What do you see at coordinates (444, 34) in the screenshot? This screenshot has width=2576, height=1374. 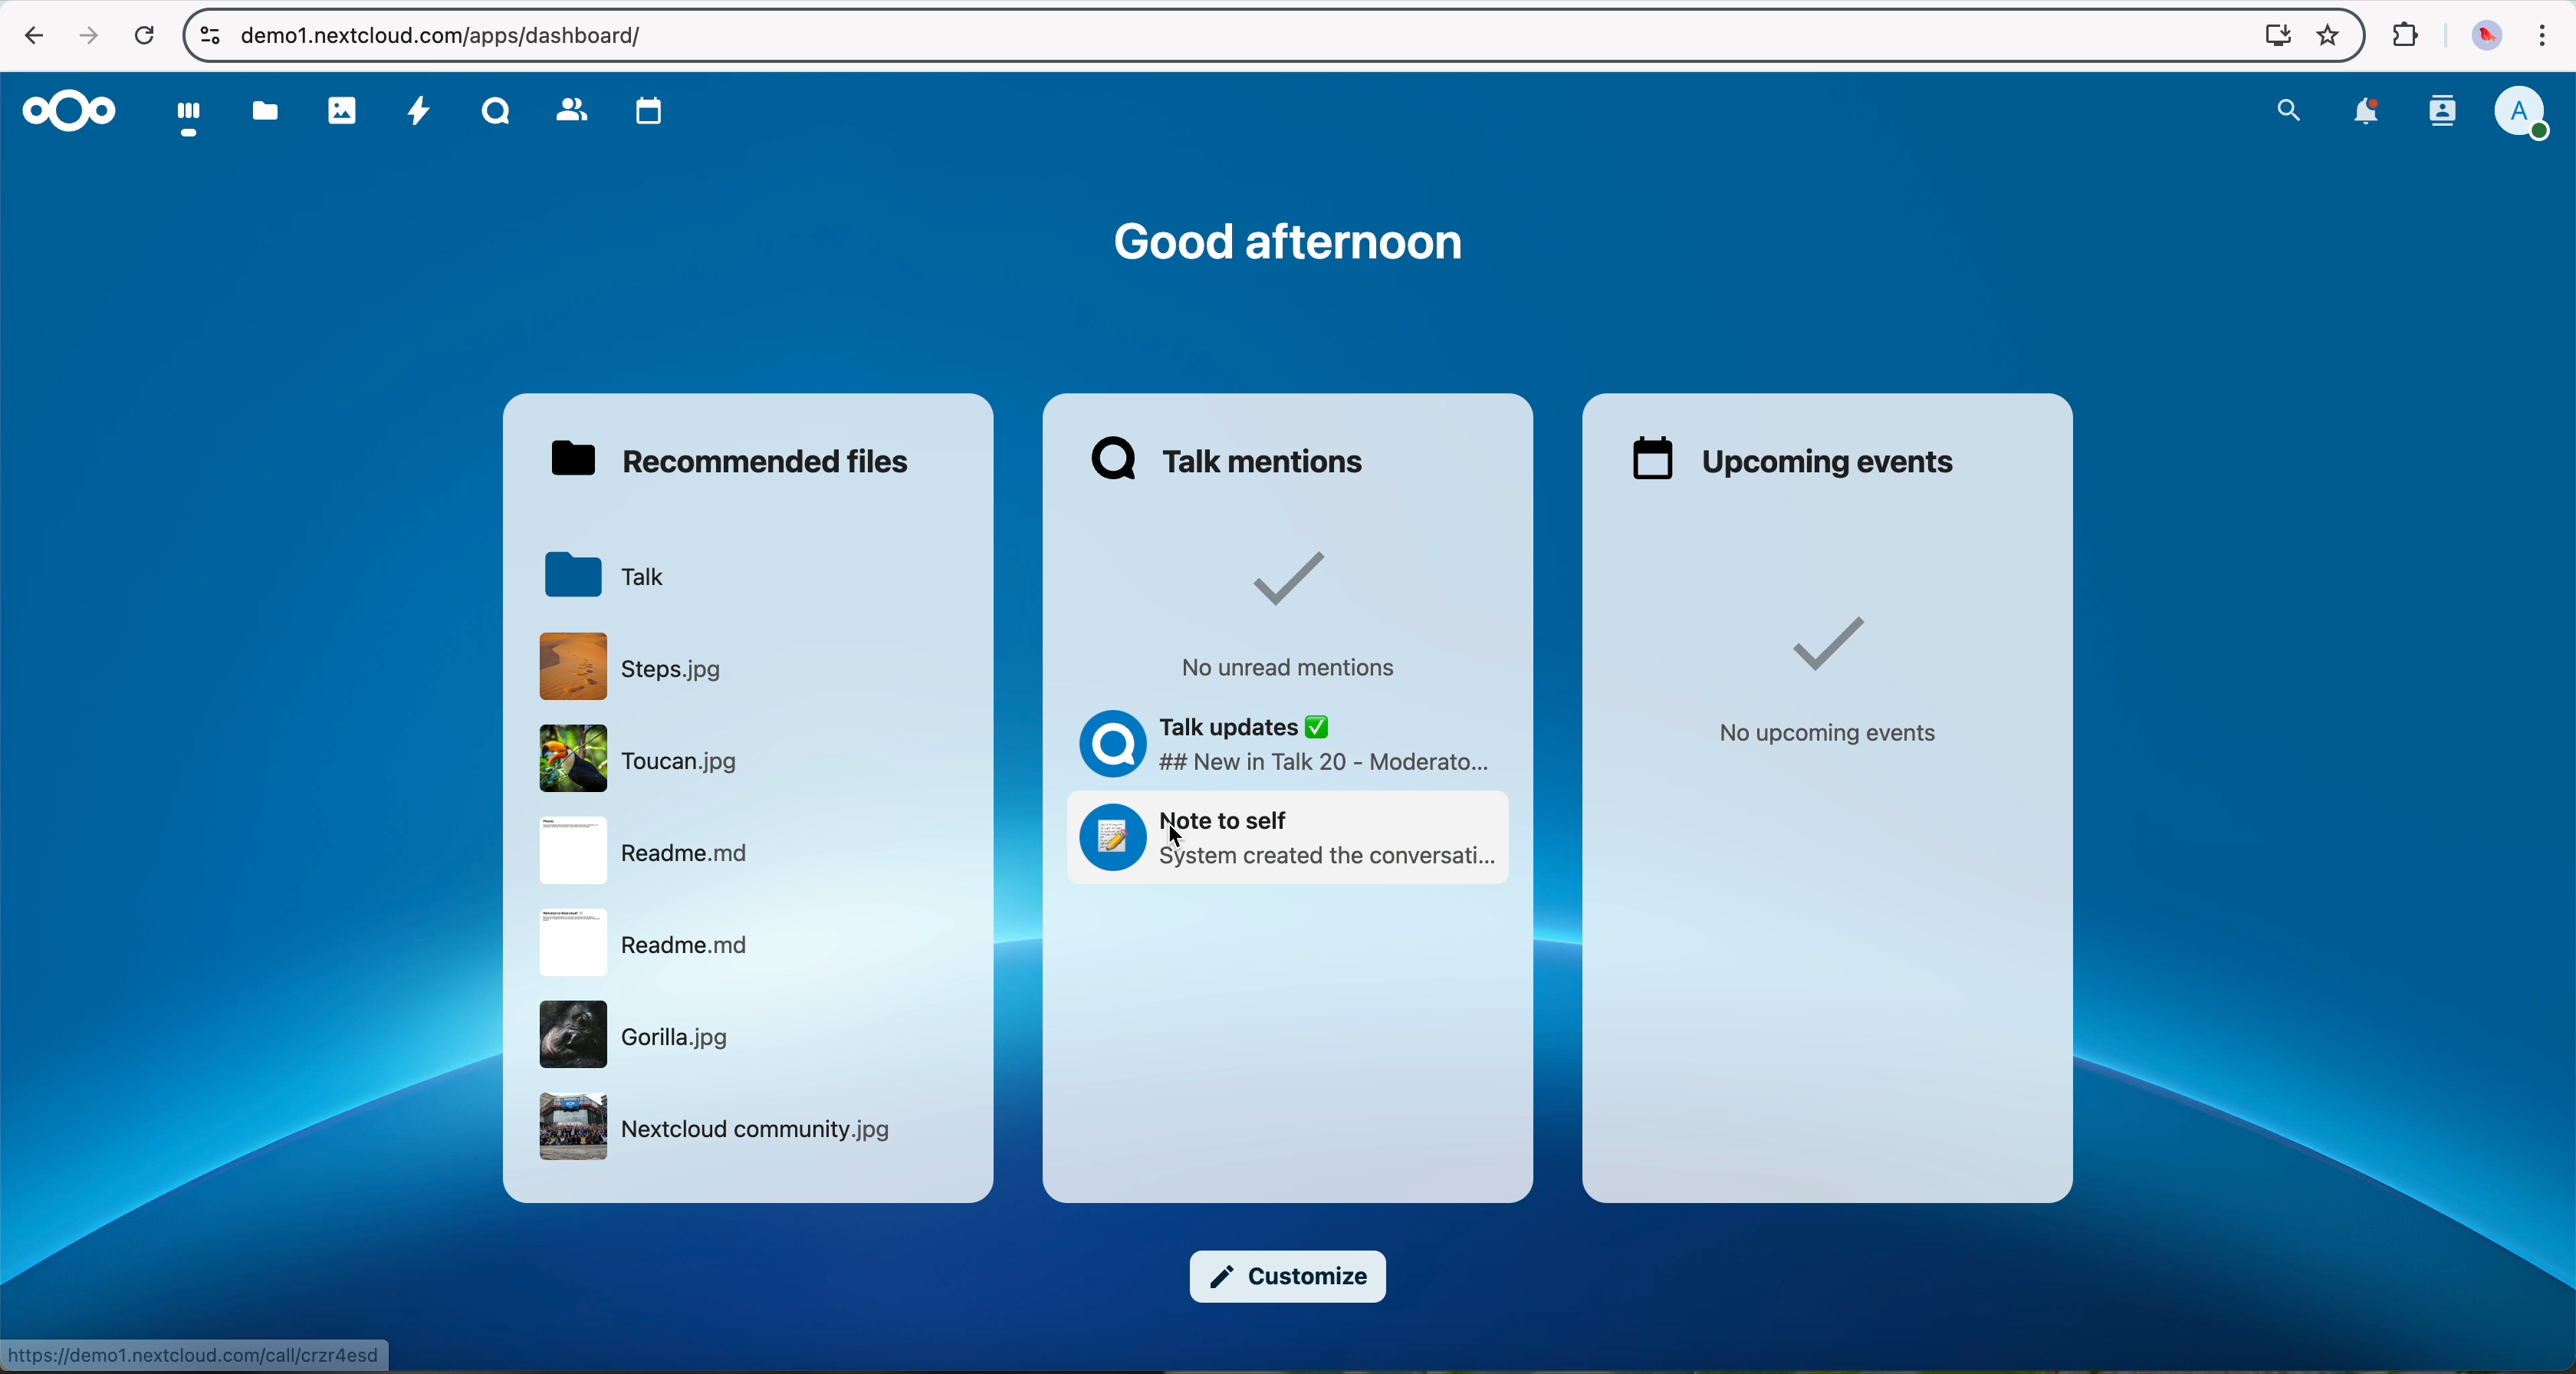 I see `URL` at bounding box center [444, 34].